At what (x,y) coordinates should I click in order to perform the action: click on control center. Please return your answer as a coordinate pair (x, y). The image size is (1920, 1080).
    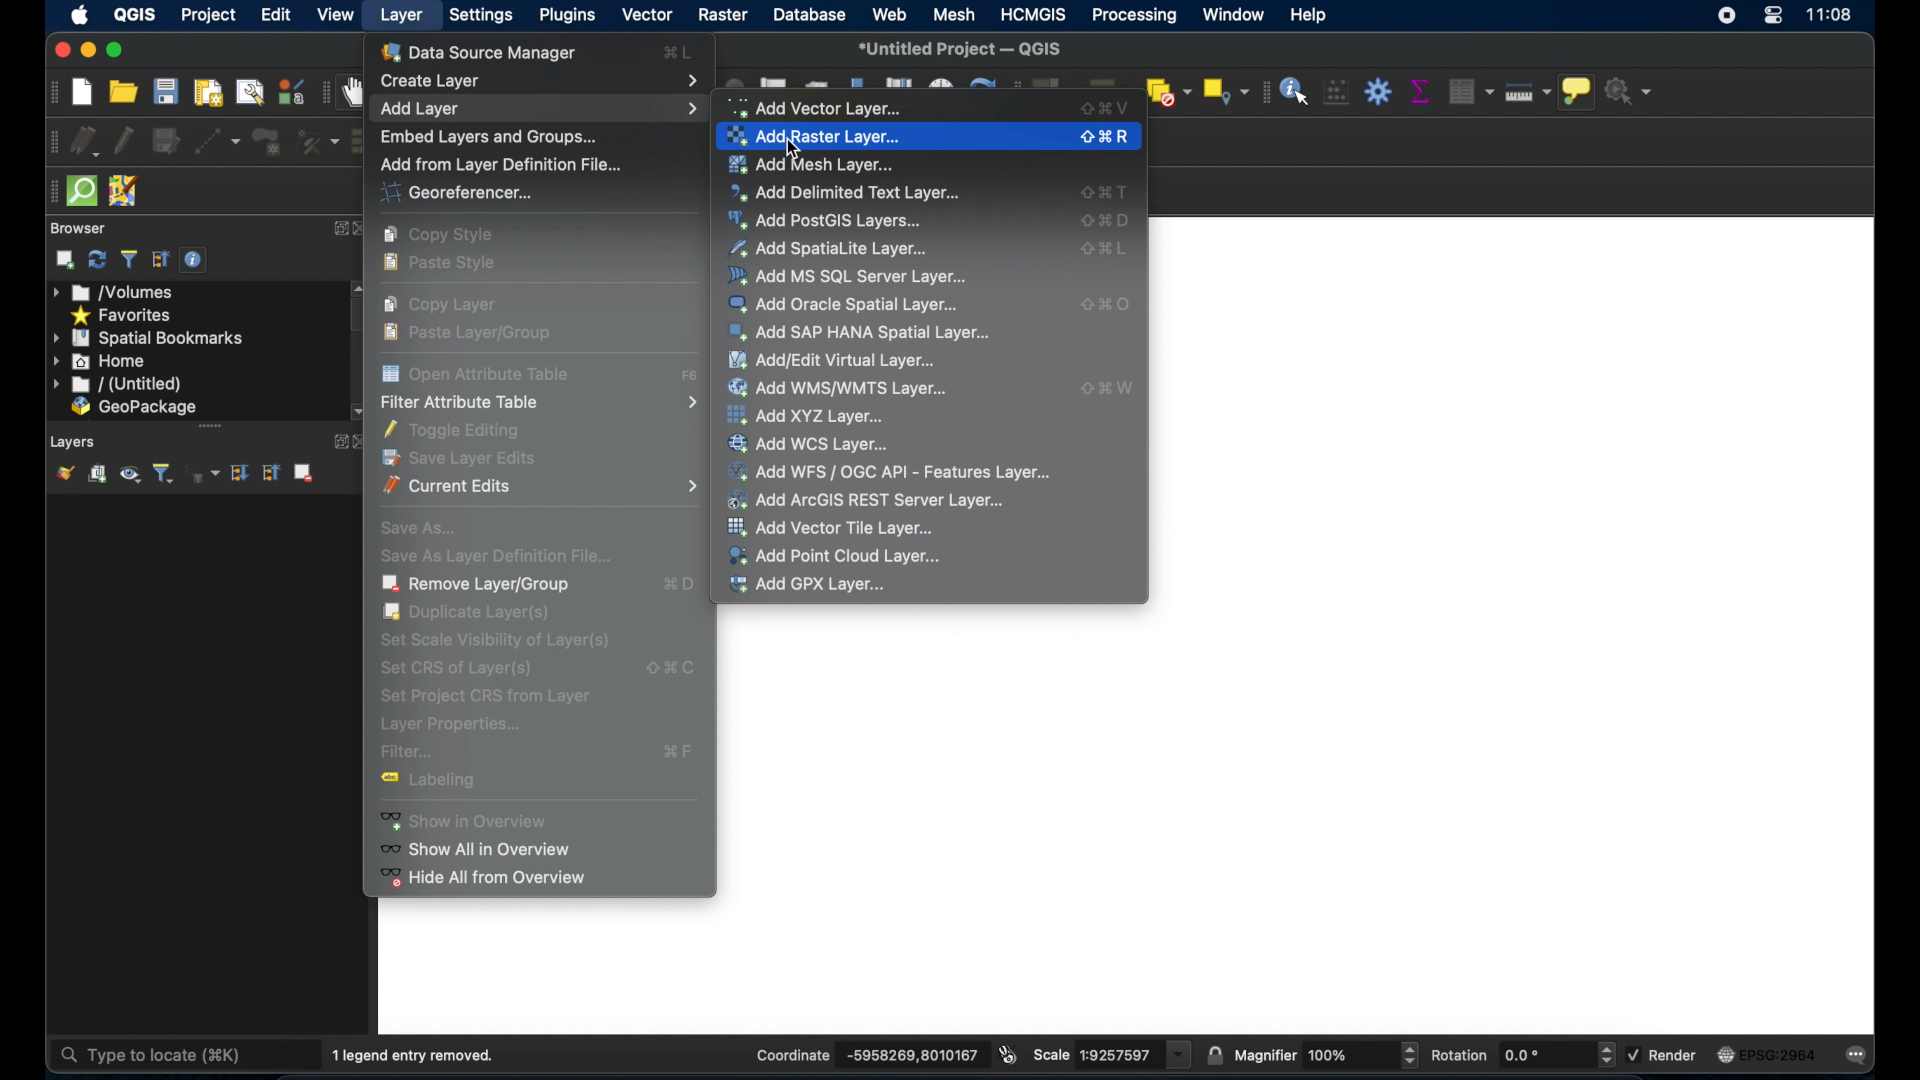
    Looking at the image, I should click on (1773, 20).